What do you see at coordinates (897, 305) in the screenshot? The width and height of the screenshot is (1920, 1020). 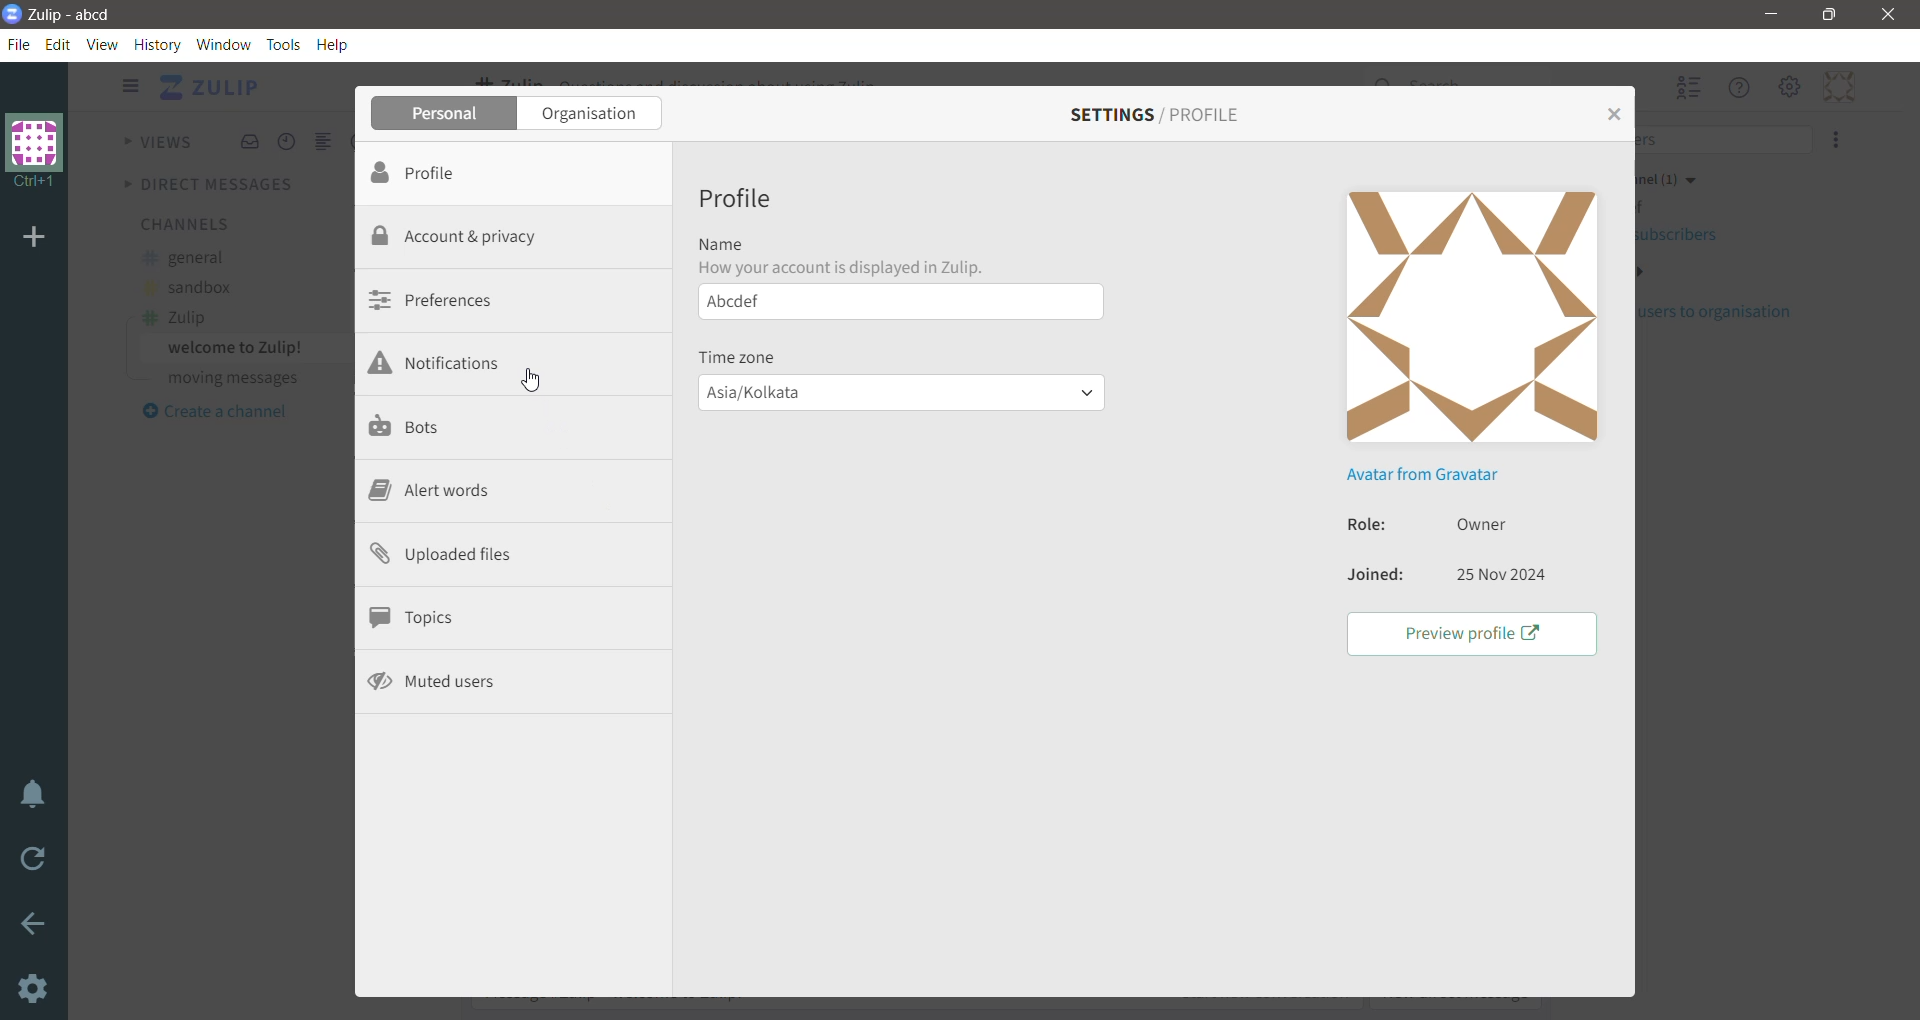 I see `Abcdef(Login user name)` at bounding box center [897, 305].